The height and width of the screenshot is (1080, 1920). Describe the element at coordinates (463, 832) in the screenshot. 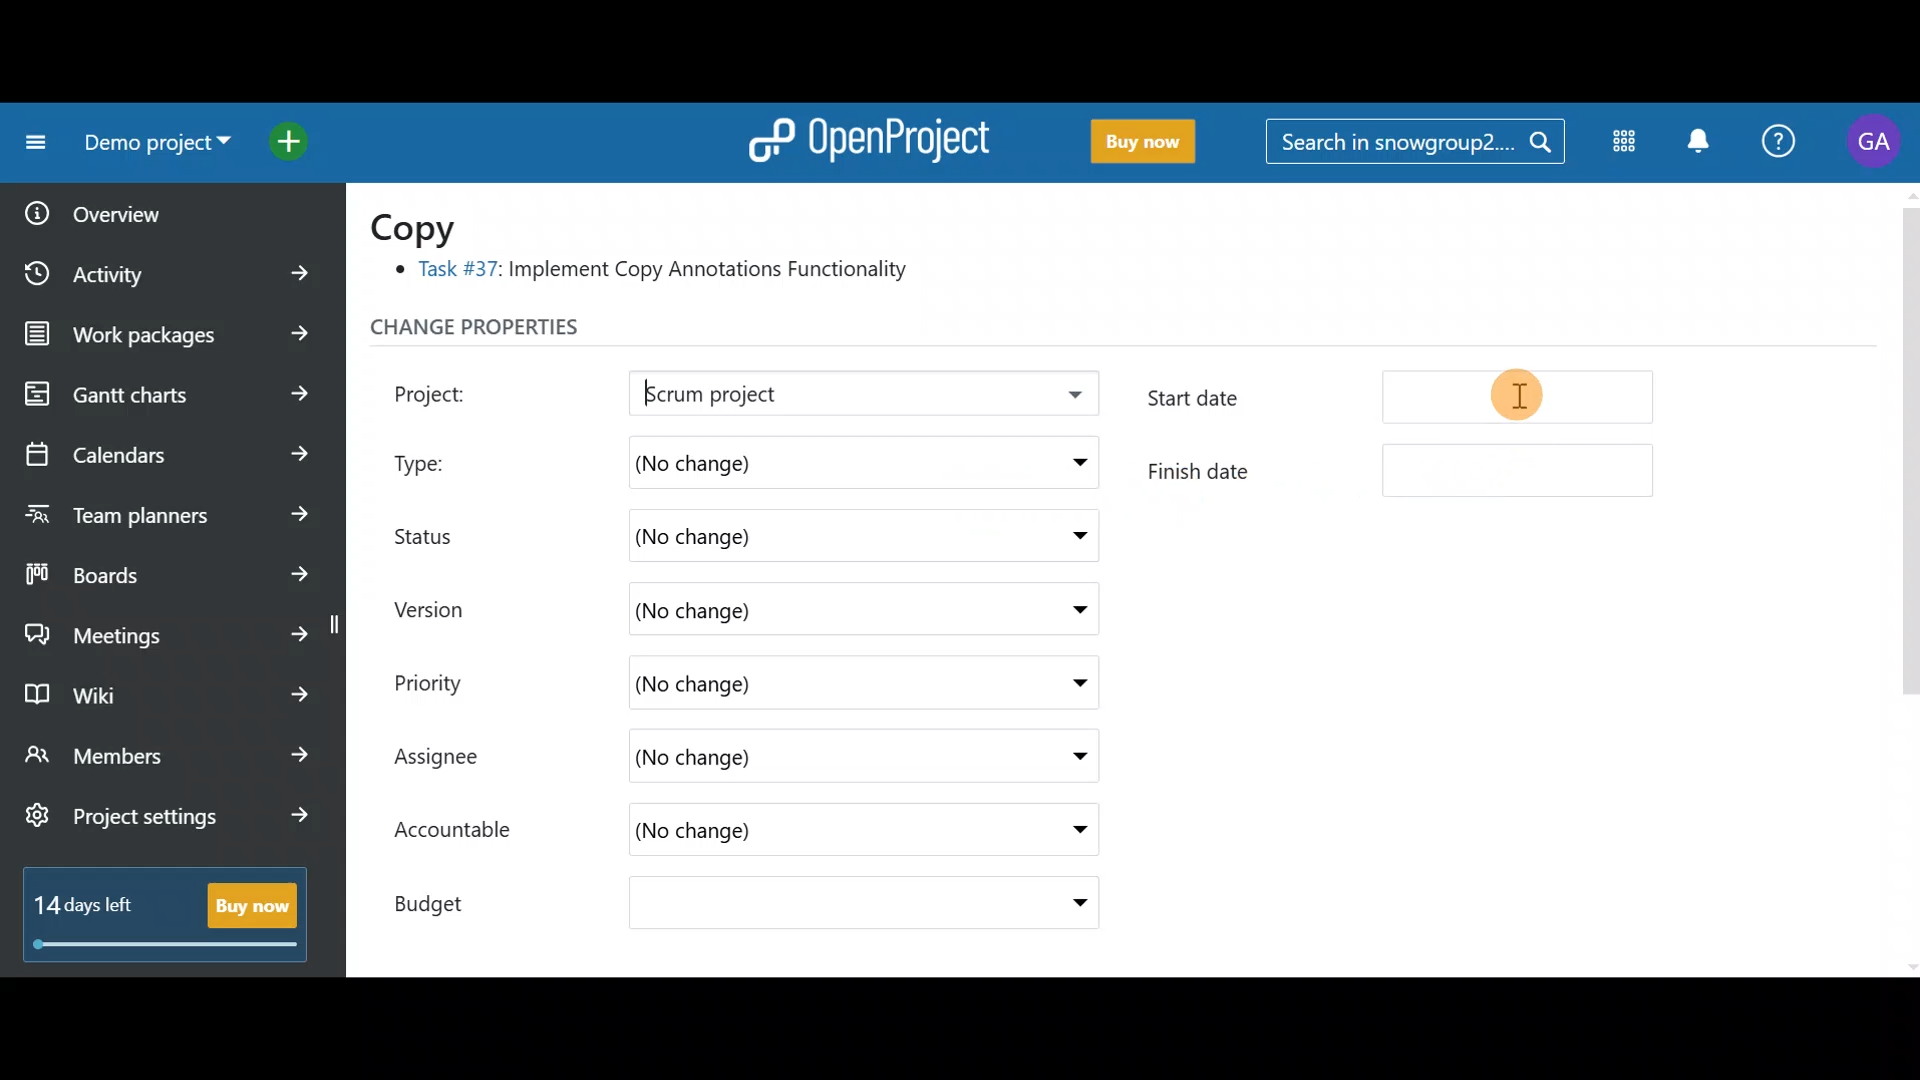

I see `Accountable` at that location.